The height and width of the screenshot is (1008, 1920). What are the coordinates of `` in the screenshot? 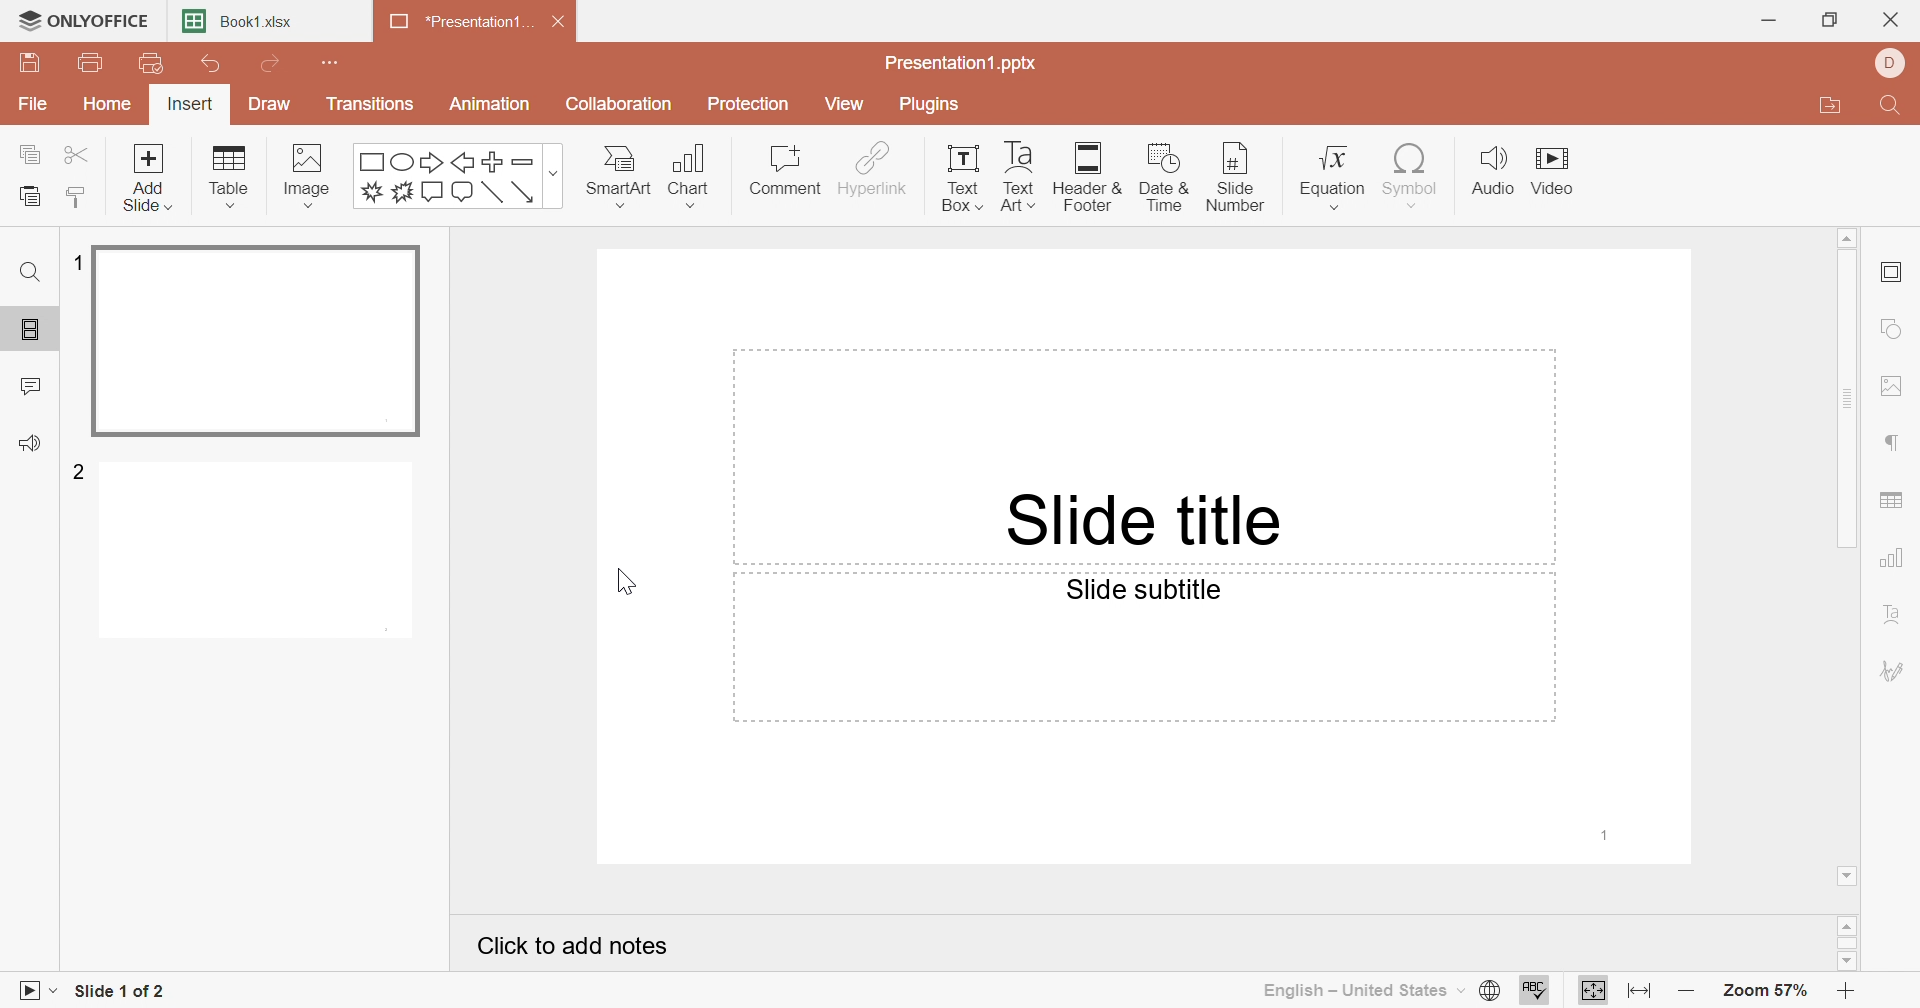 It's located at (1163, 174).